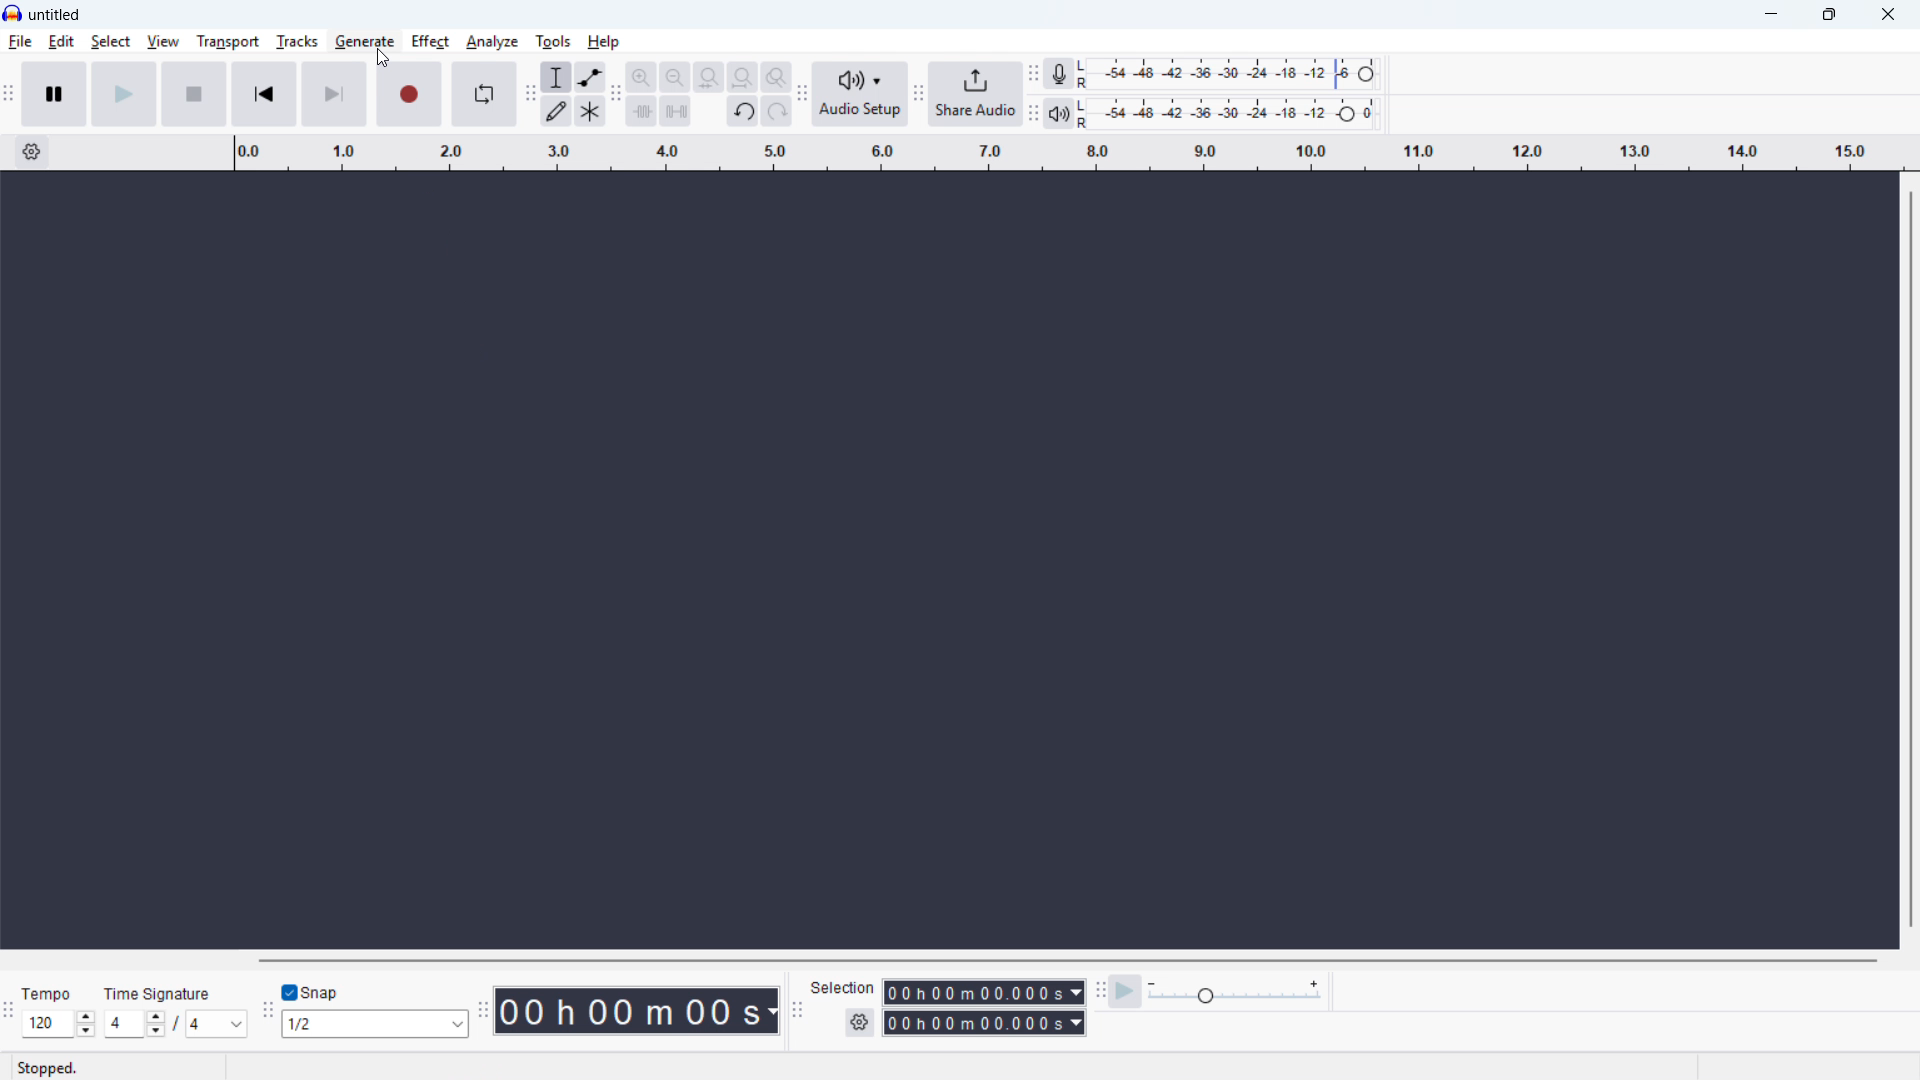  What do you see at coordinates (364, 41) in the screenshot?
I see `Generate ` at bounding box center [364, 41].